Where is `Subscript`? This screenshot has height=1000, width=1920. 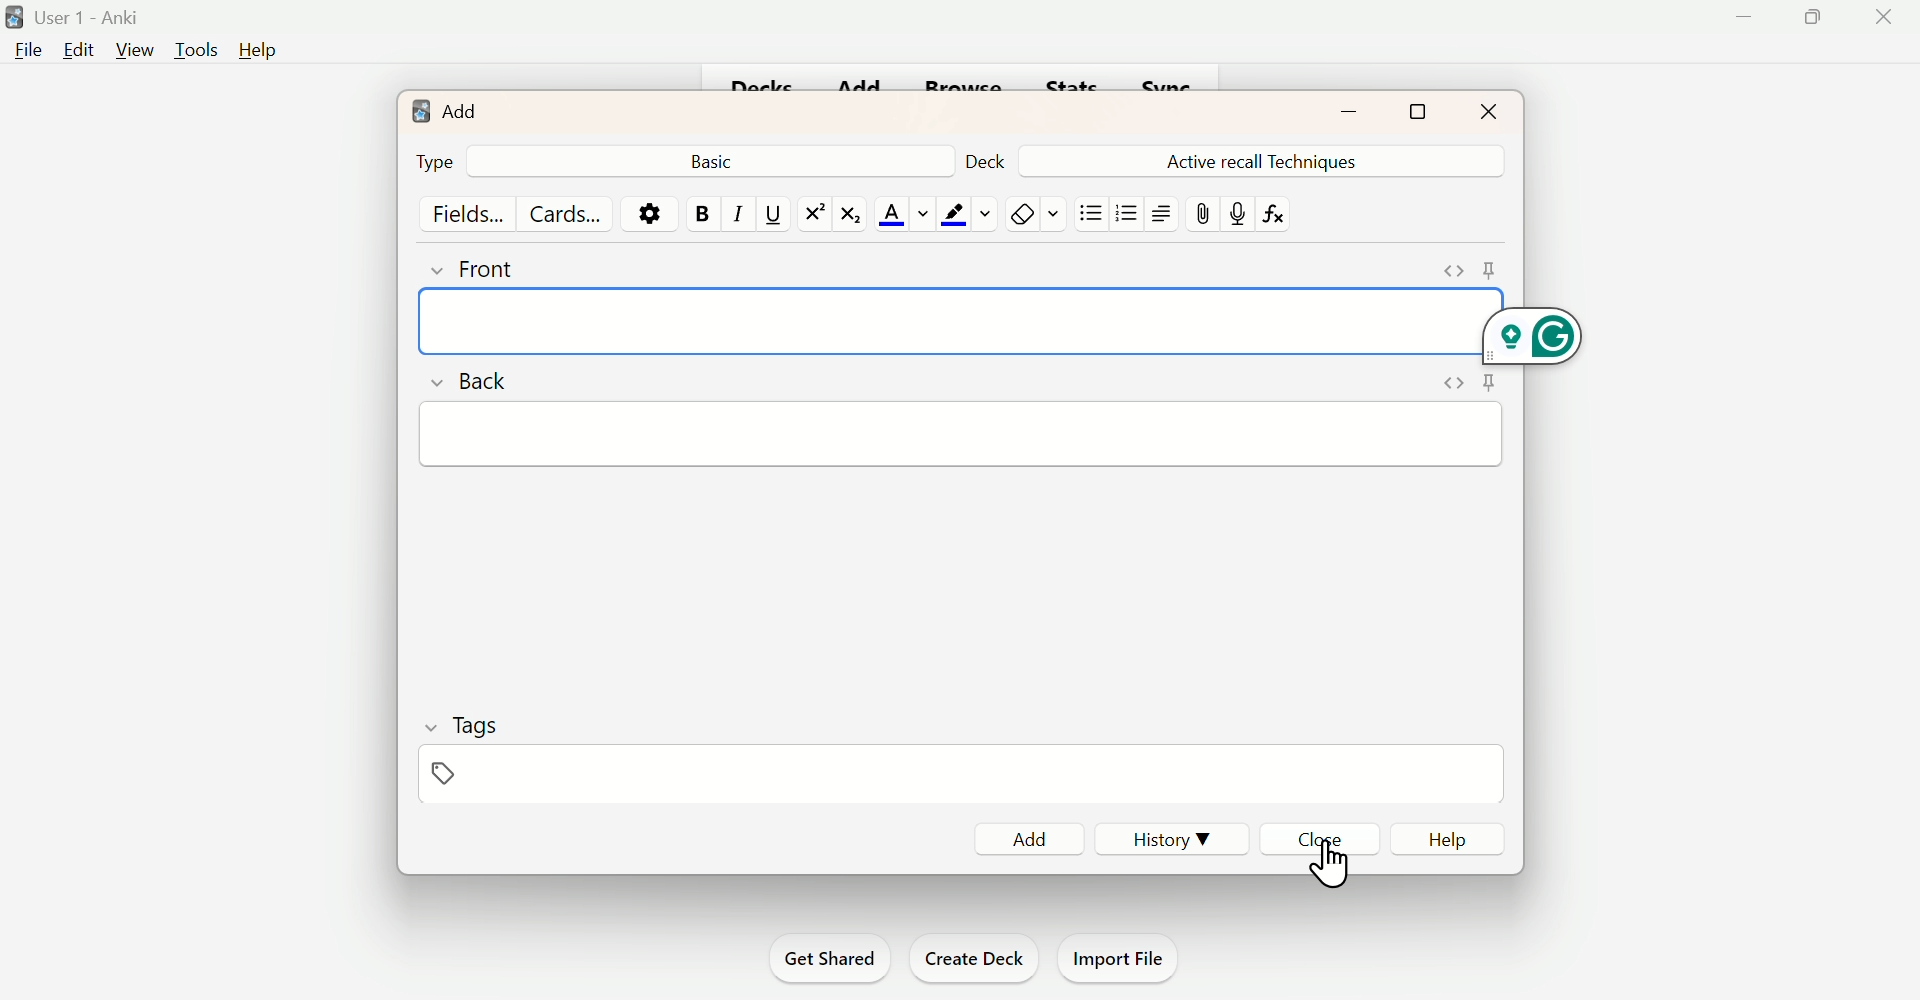
Subscript is located at coordinates (849, 215).